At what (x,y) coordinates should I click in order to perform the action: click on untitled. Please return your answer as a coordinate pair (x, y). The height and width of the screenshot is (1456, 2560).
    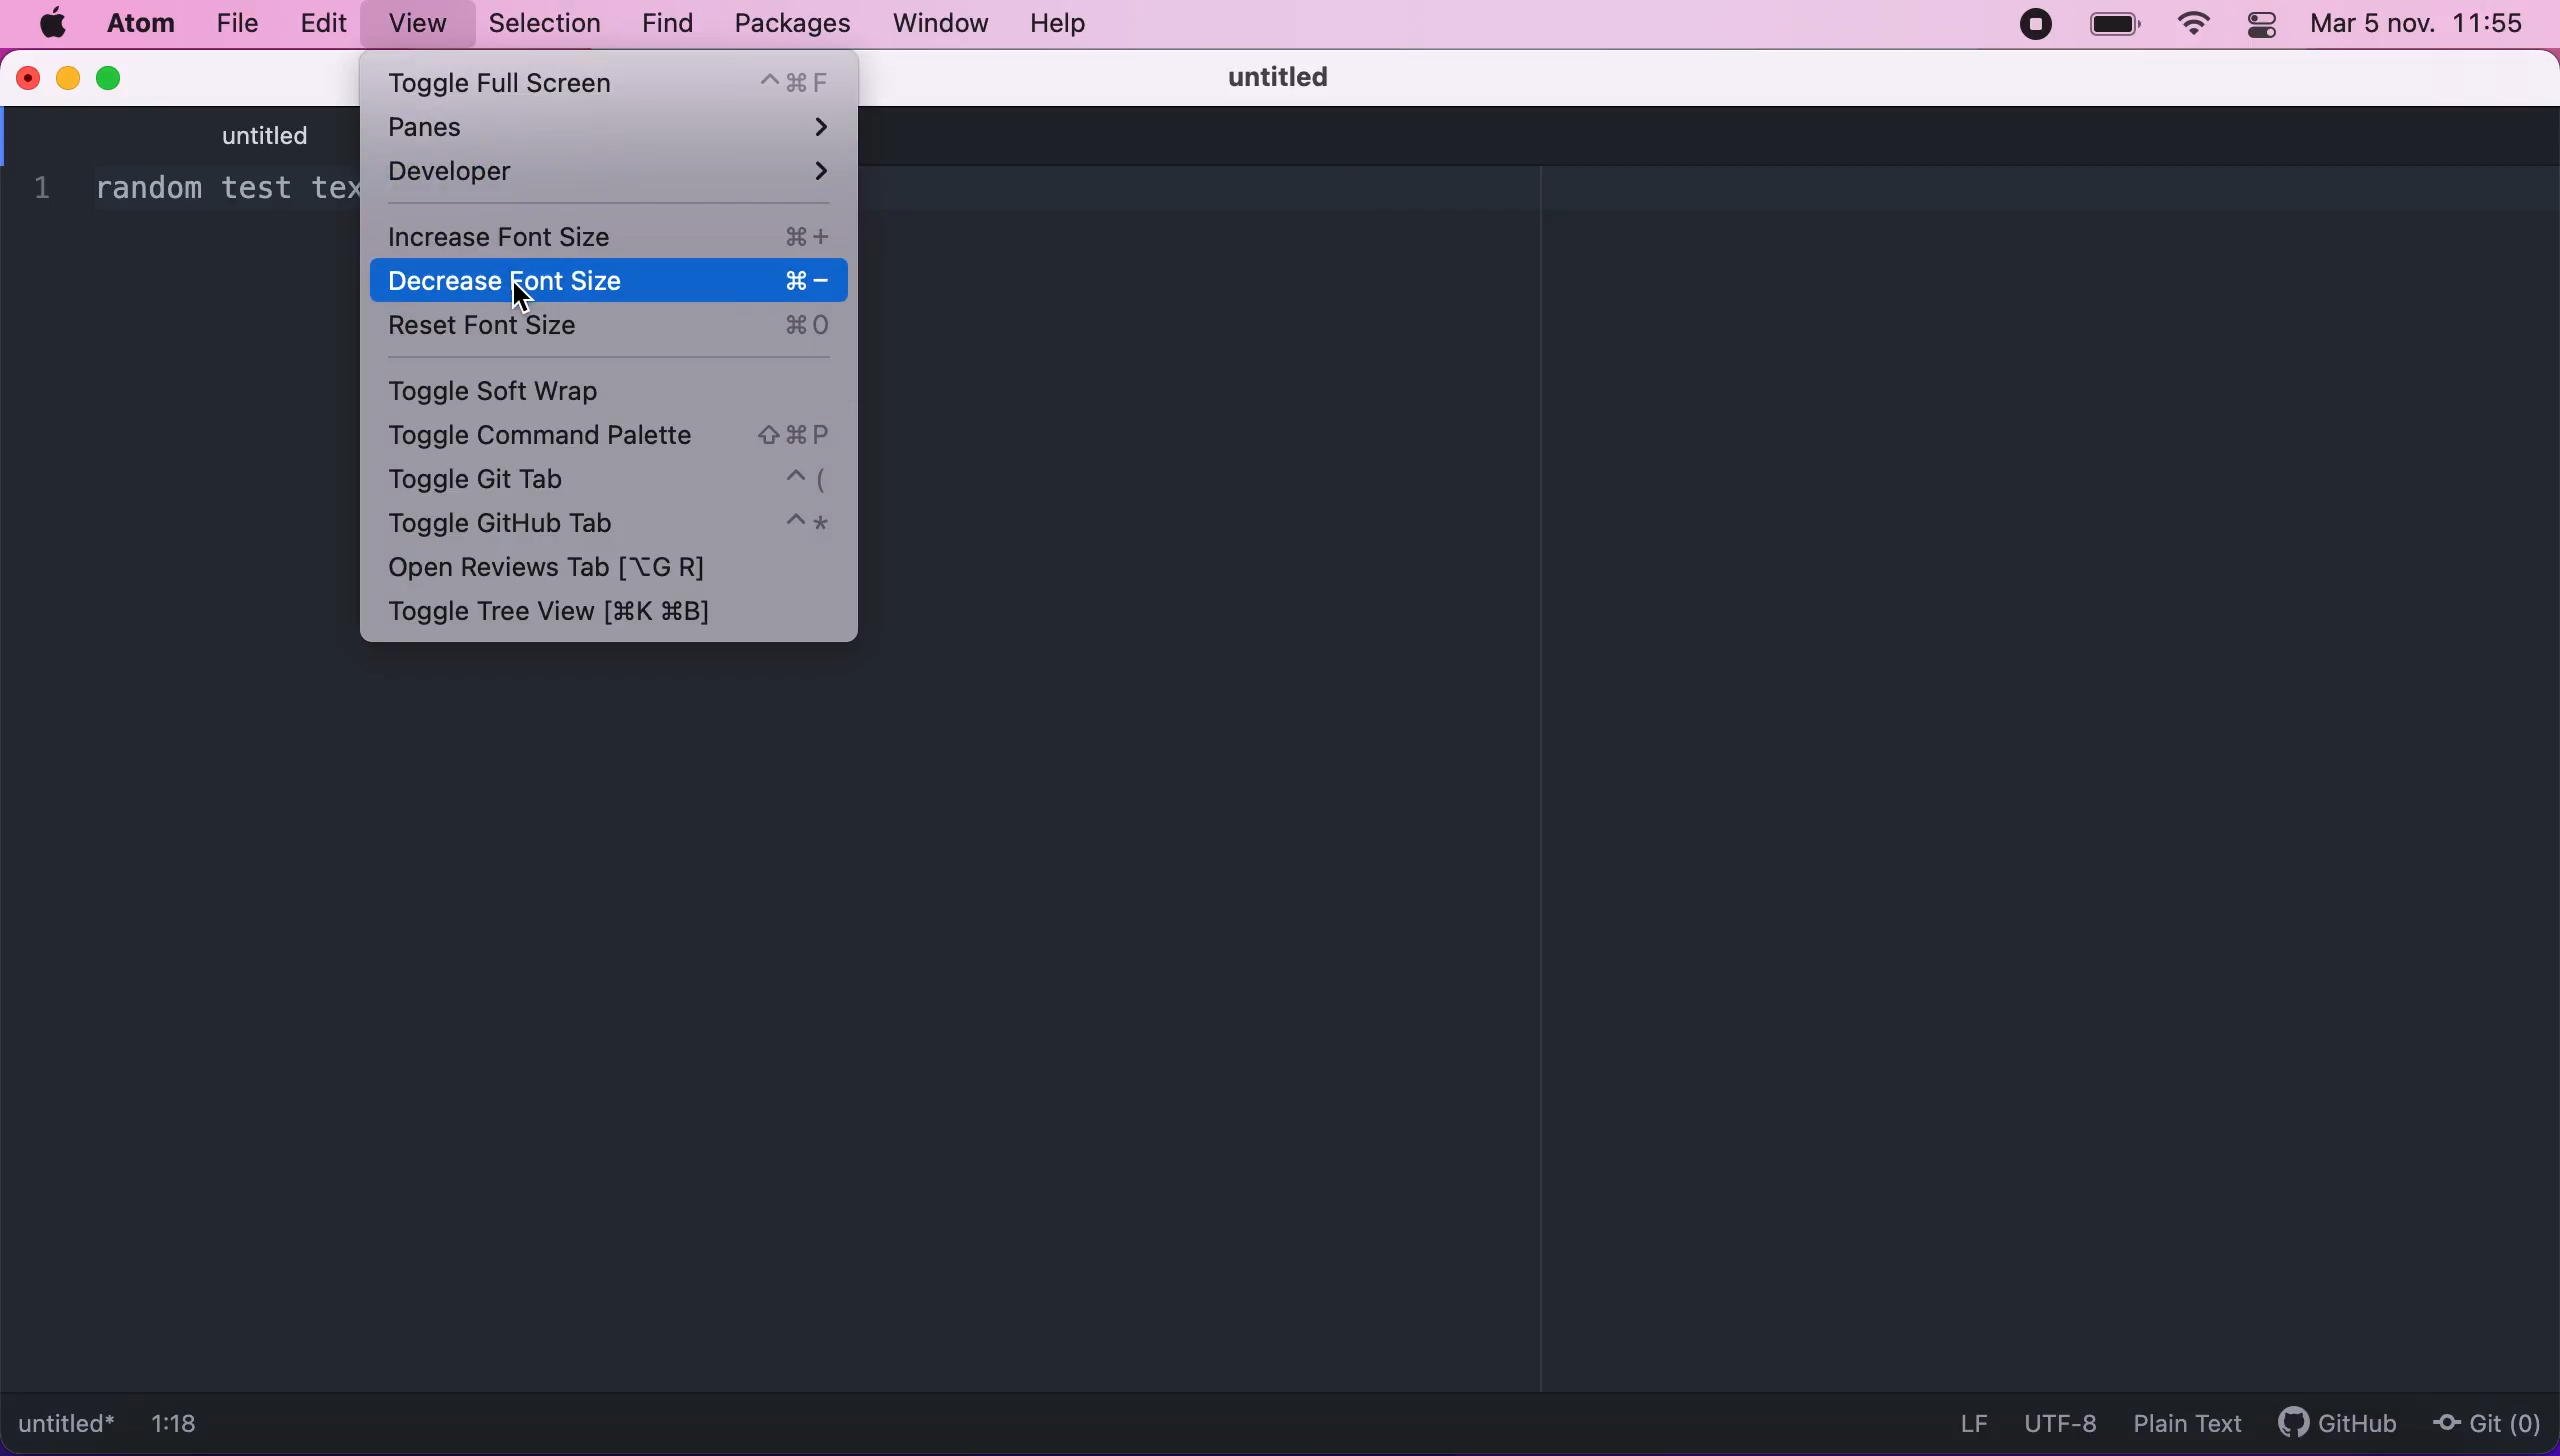
    Looking at the image, I should click on (218, 135).